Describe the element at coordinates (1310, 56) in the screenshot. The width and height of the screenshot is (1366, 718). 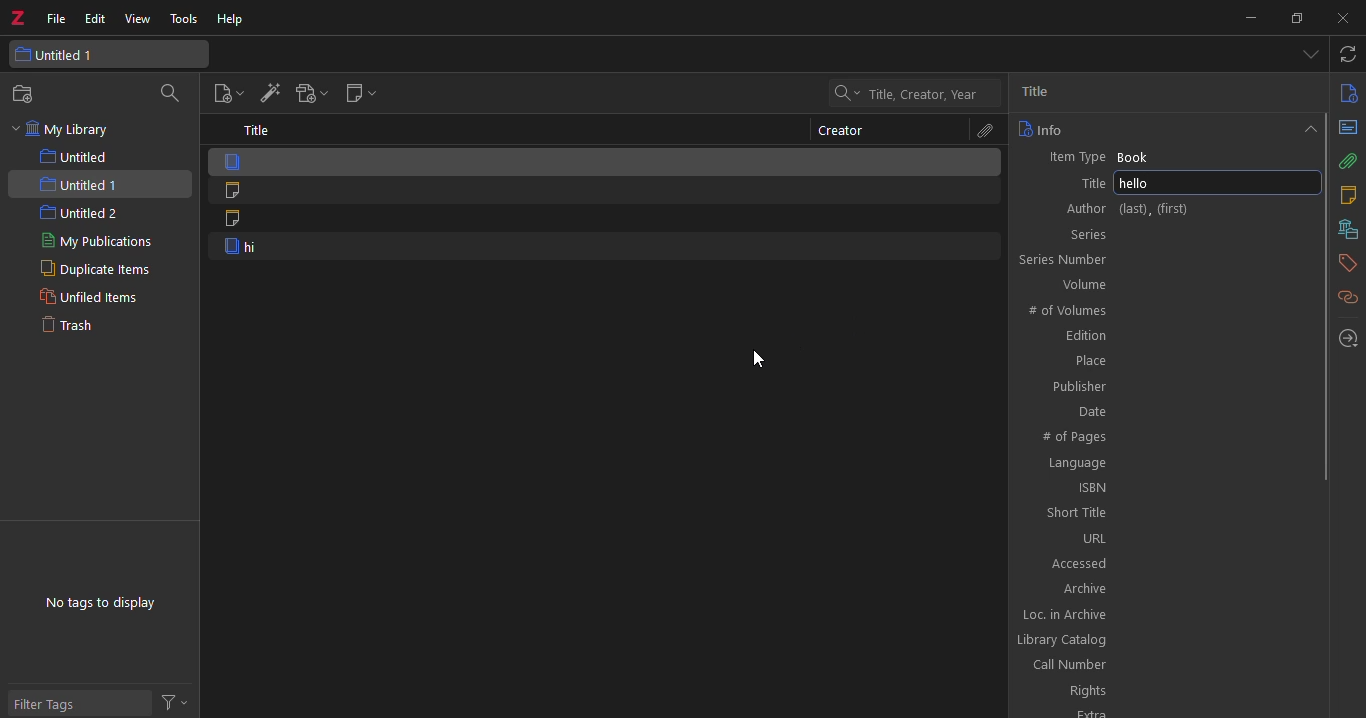
I see `list all tabs` at that location.